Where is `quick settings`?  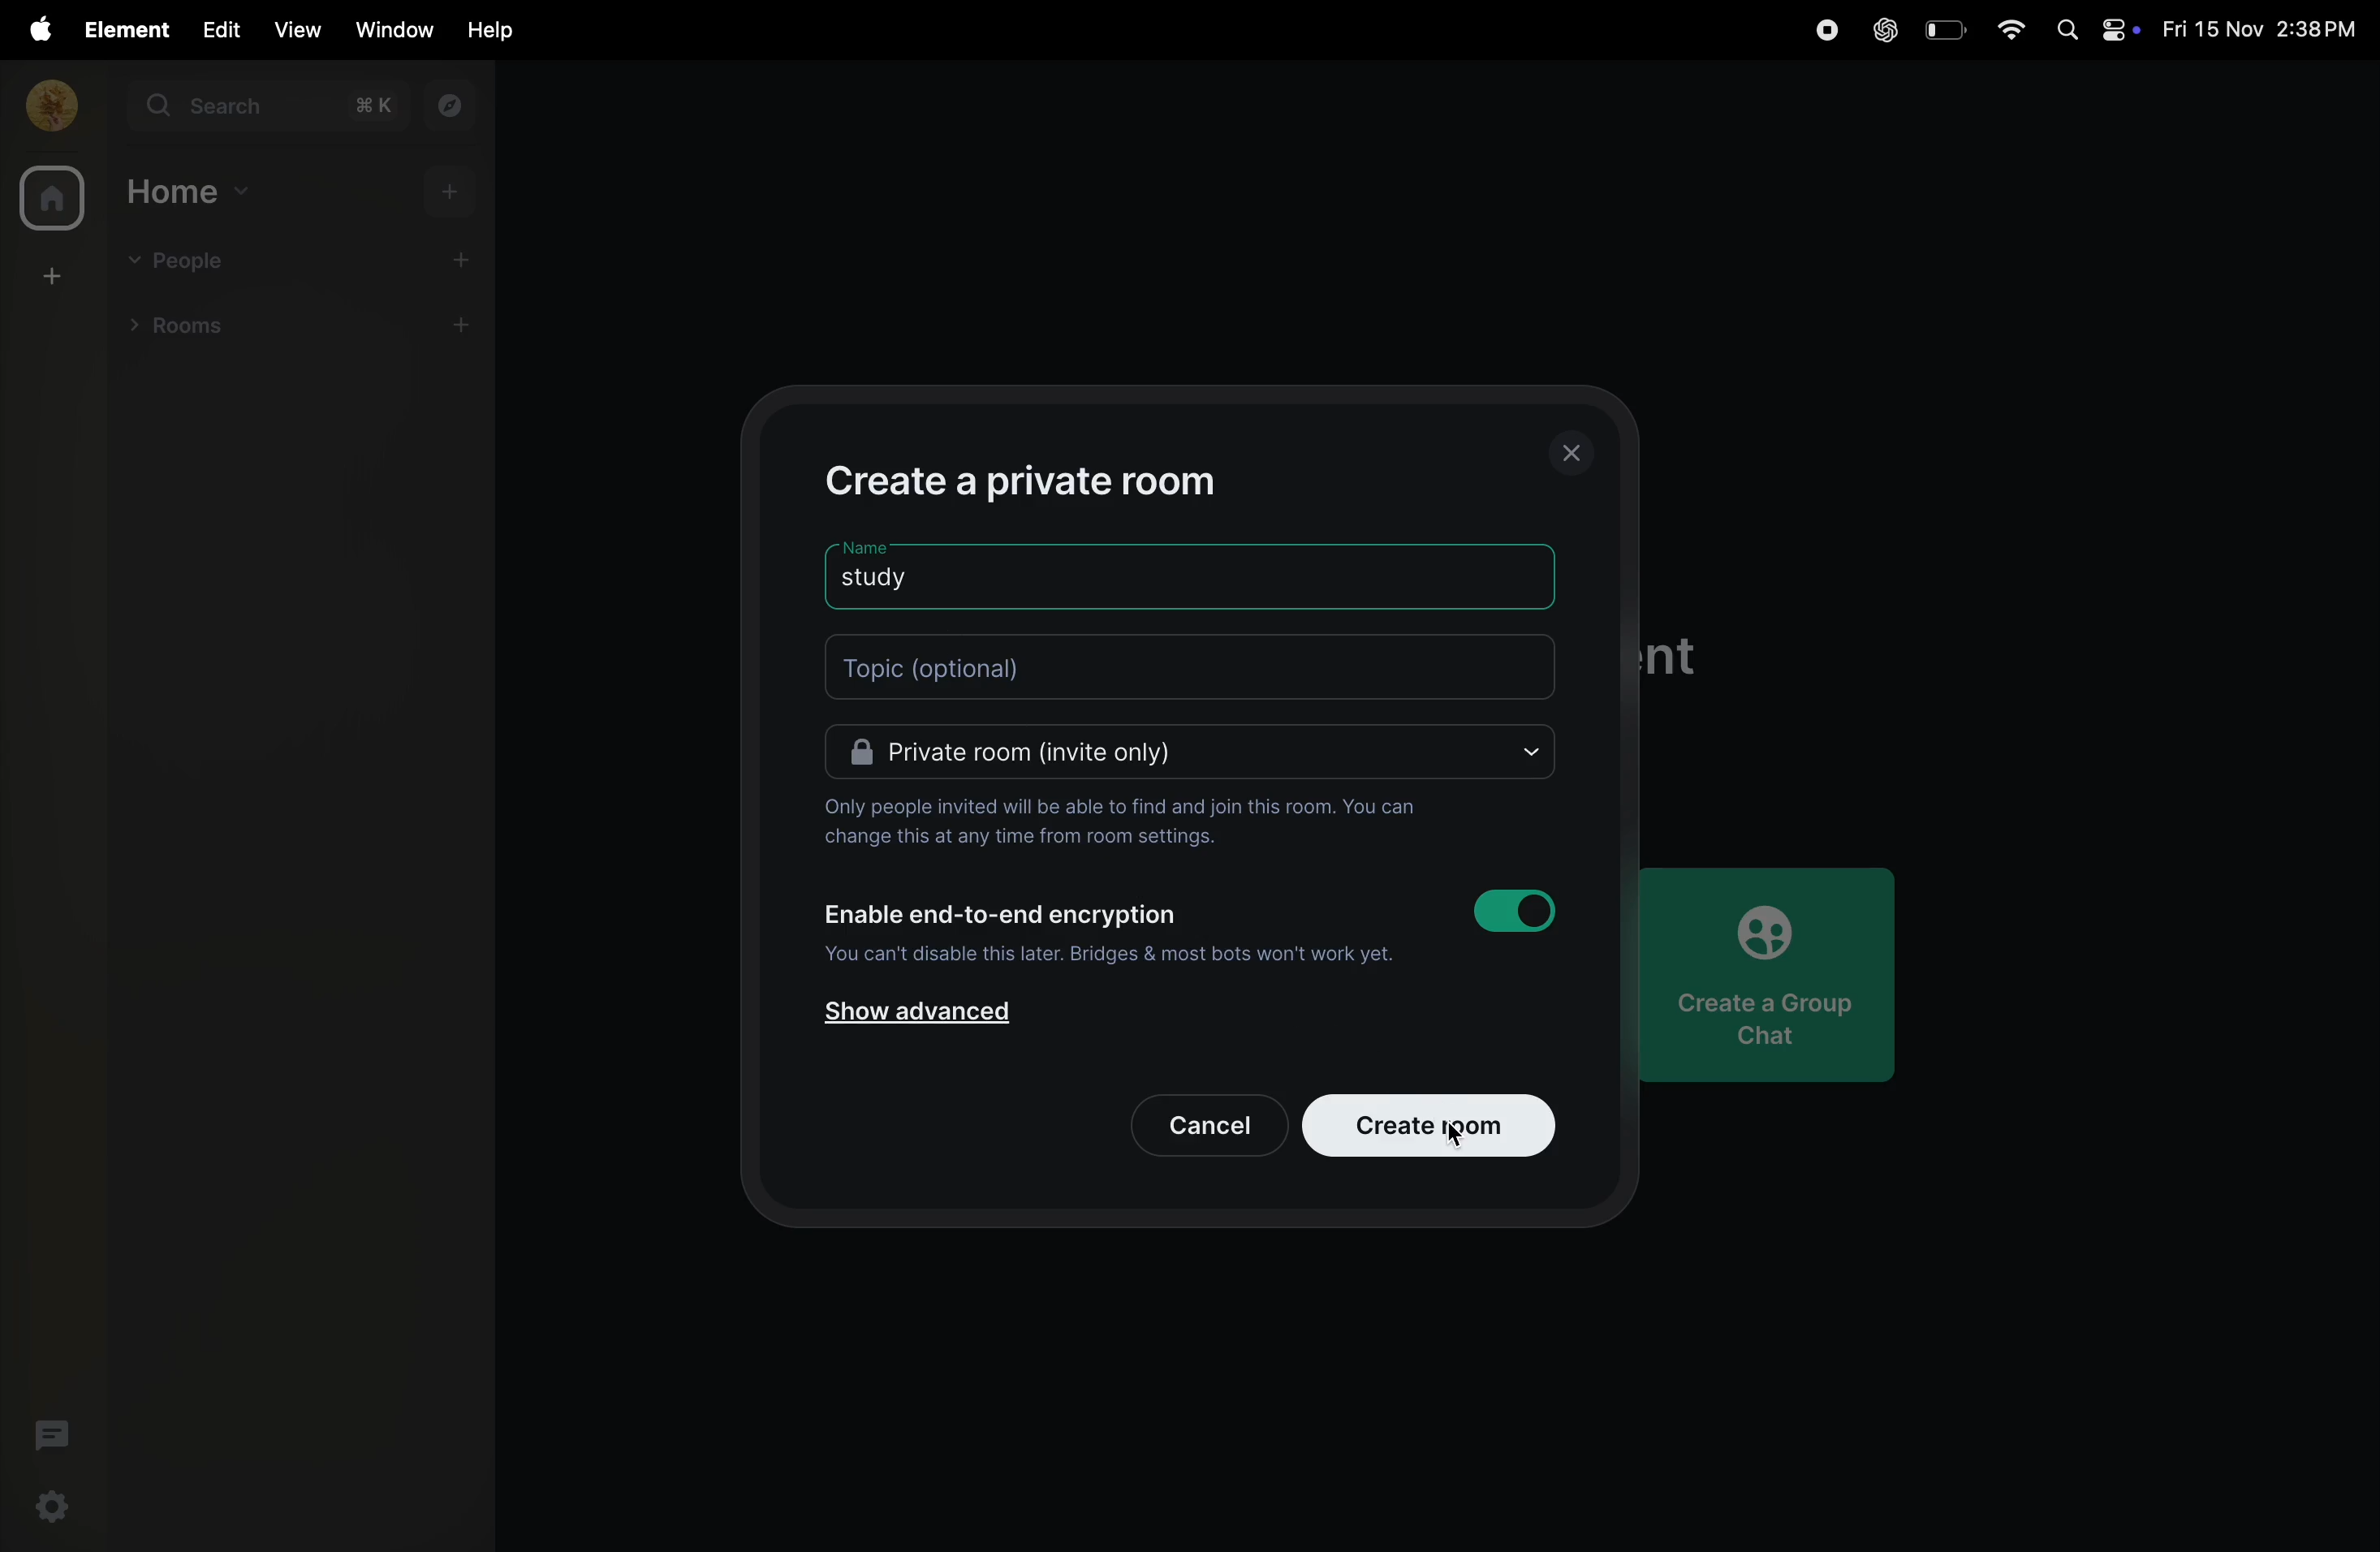 quick settings is located at coordinates (54, 1509).